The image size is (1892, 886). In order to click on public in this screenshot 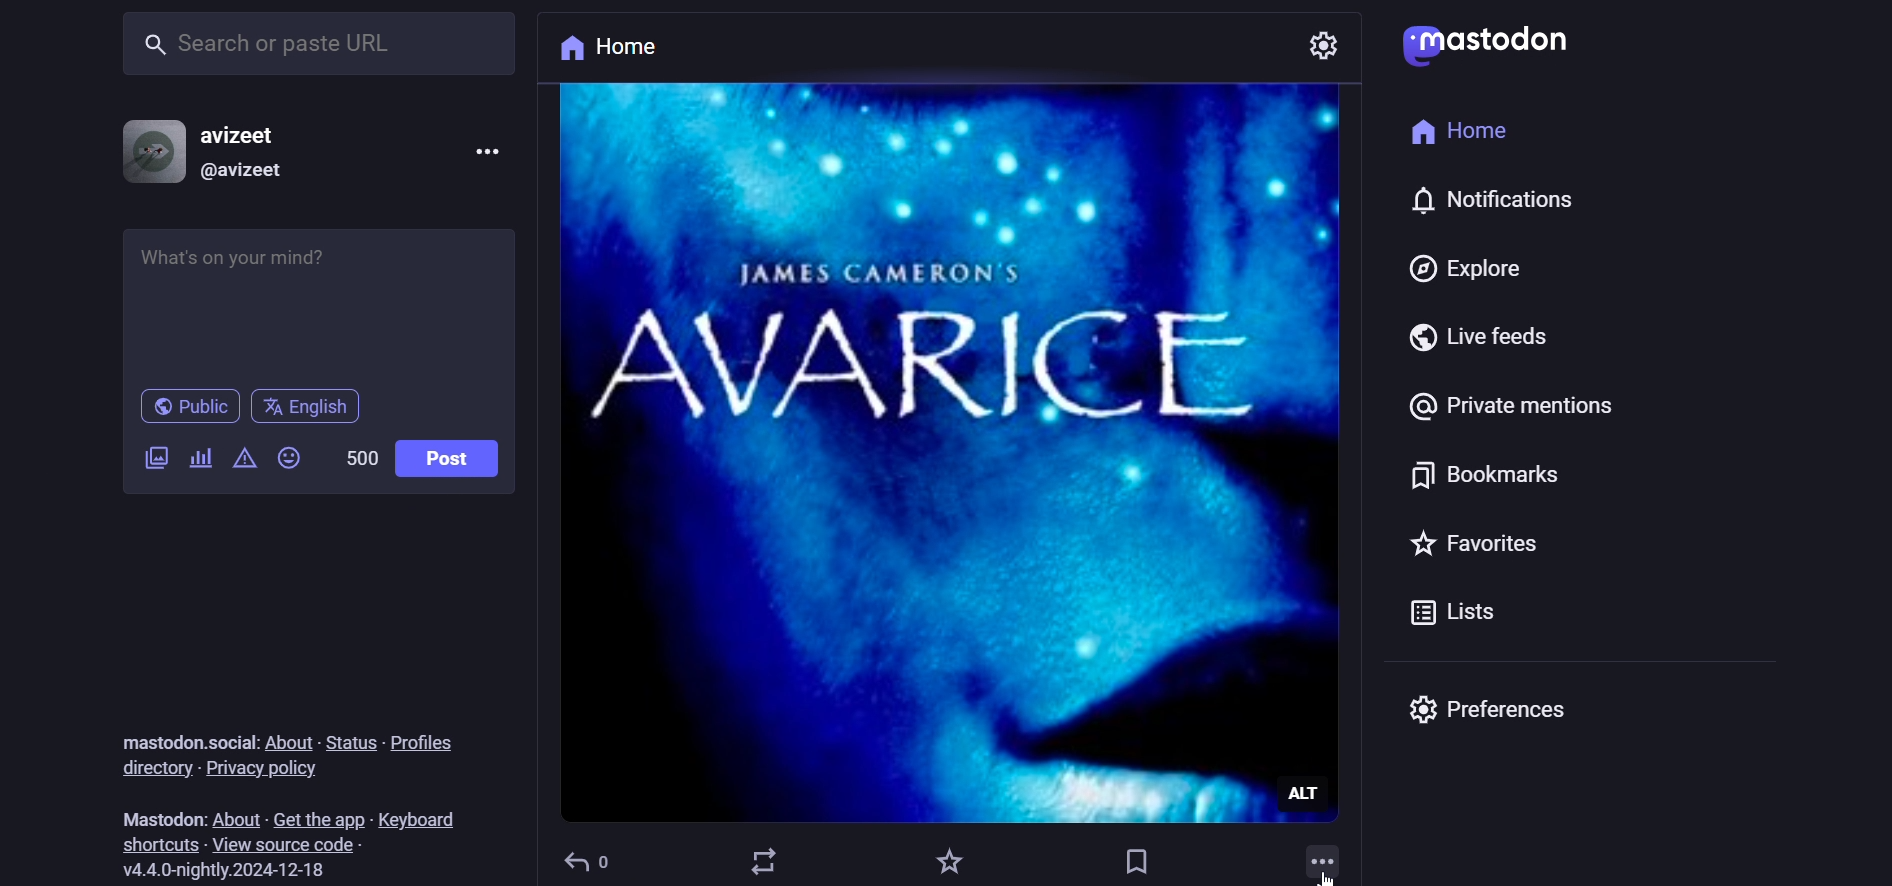, I will do `click(190, 408)`.